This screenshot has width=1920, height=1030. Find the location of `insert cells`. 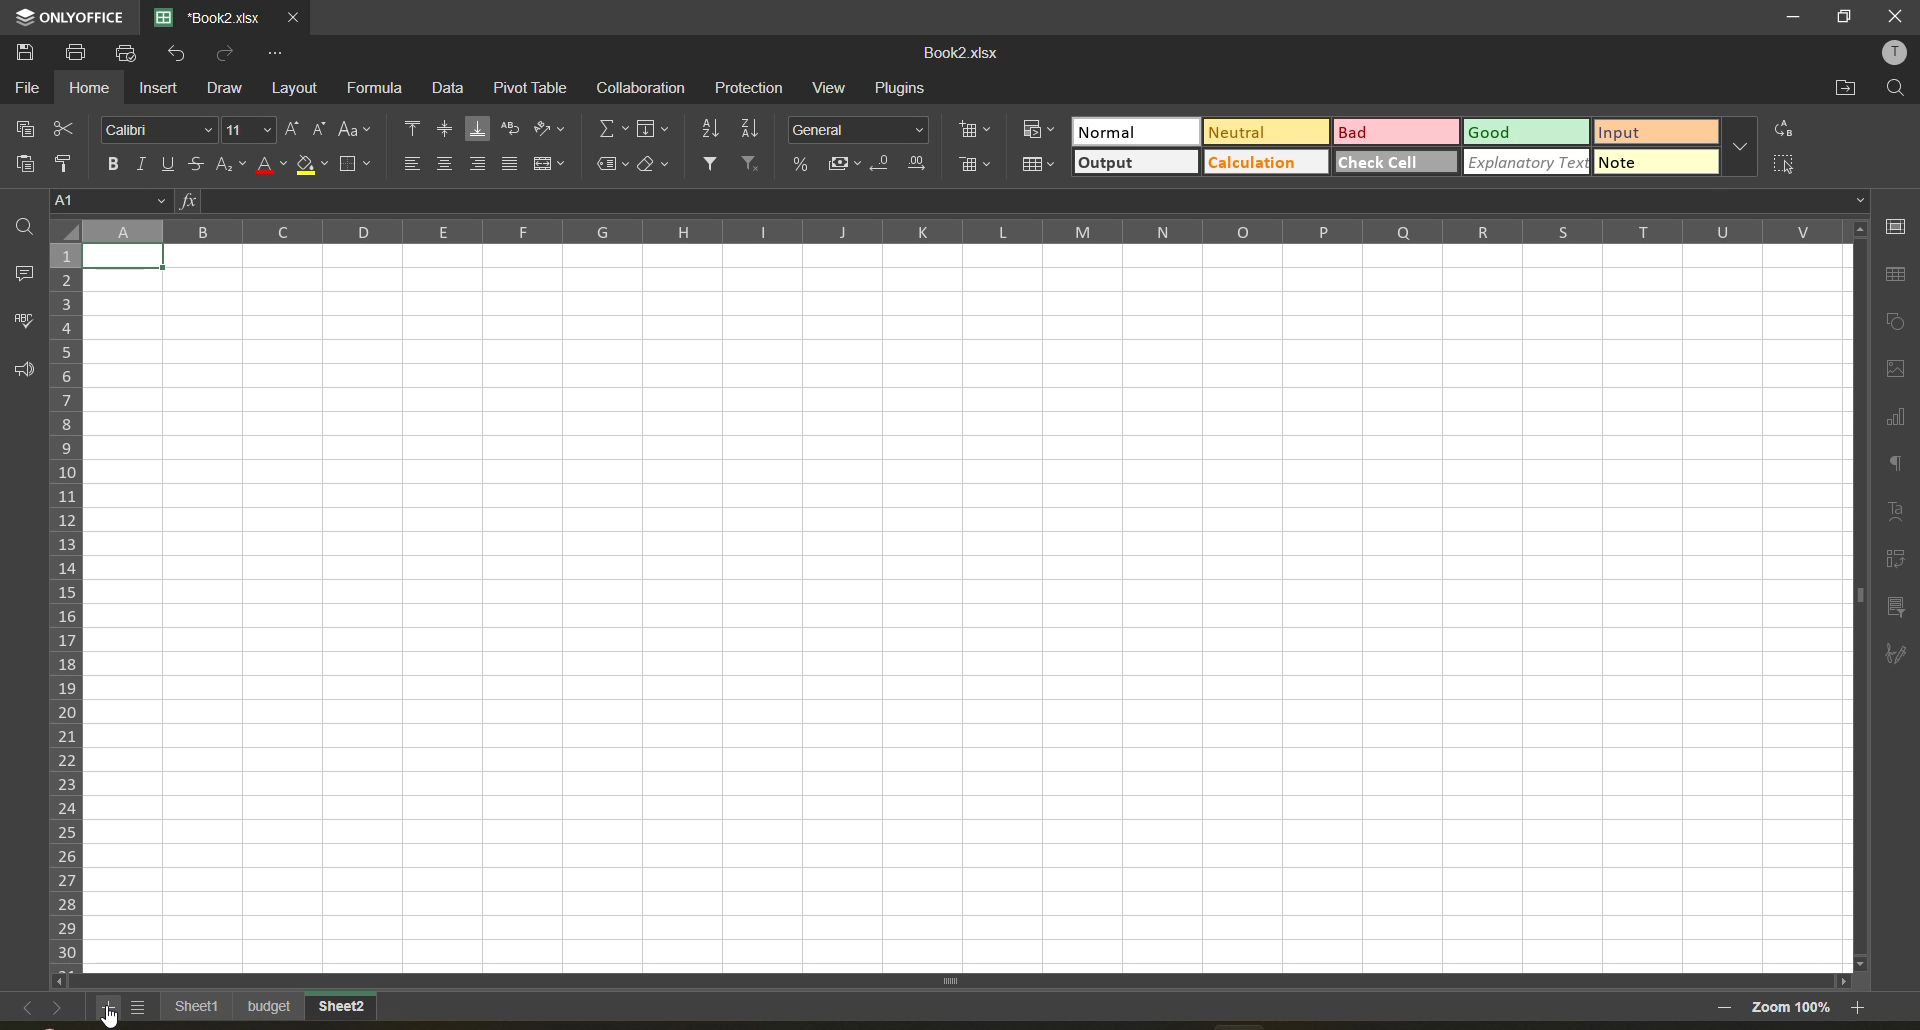

insert cells is located at coordinates (977, 129).